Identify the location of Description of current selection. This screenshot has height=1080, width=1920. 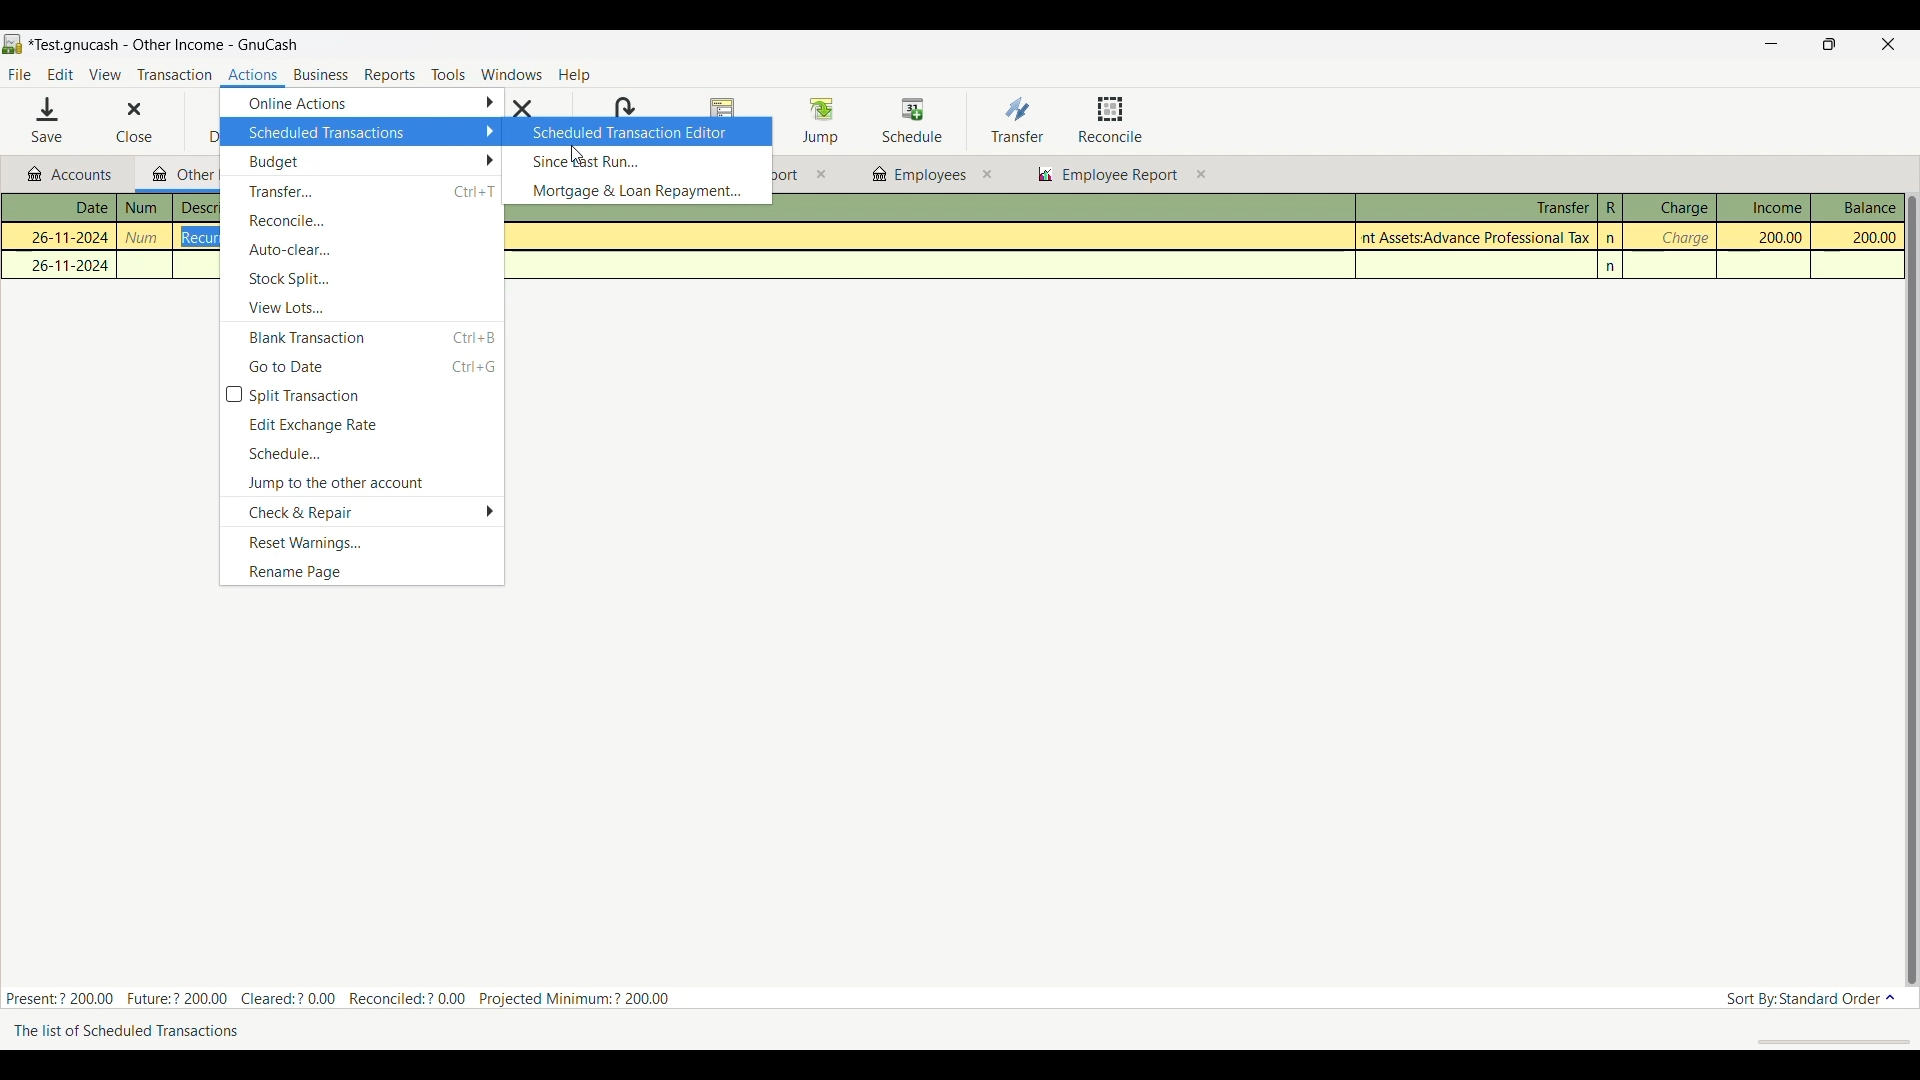
(140, 1034).